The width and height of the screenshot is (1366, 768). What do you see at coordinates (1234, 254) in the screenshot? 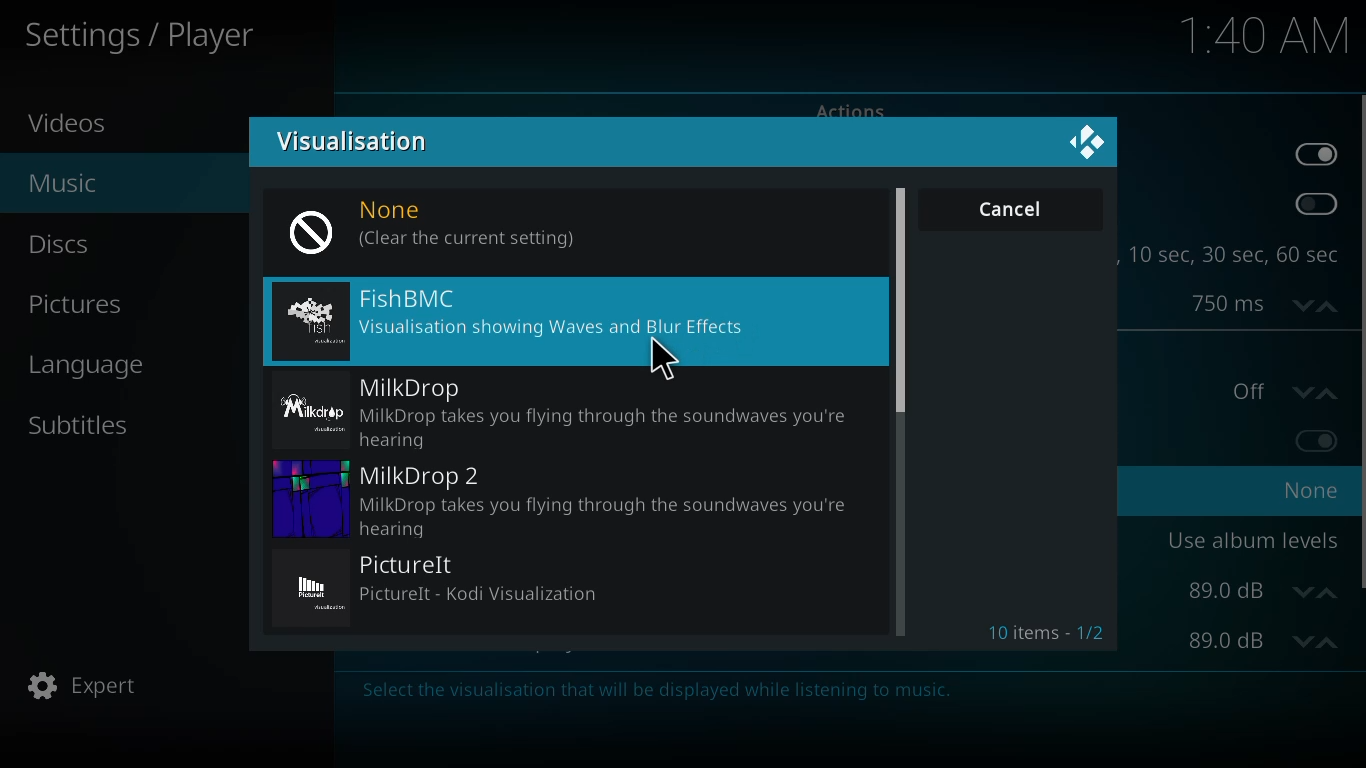
I see `steps` at bounding box center [1234, 254].